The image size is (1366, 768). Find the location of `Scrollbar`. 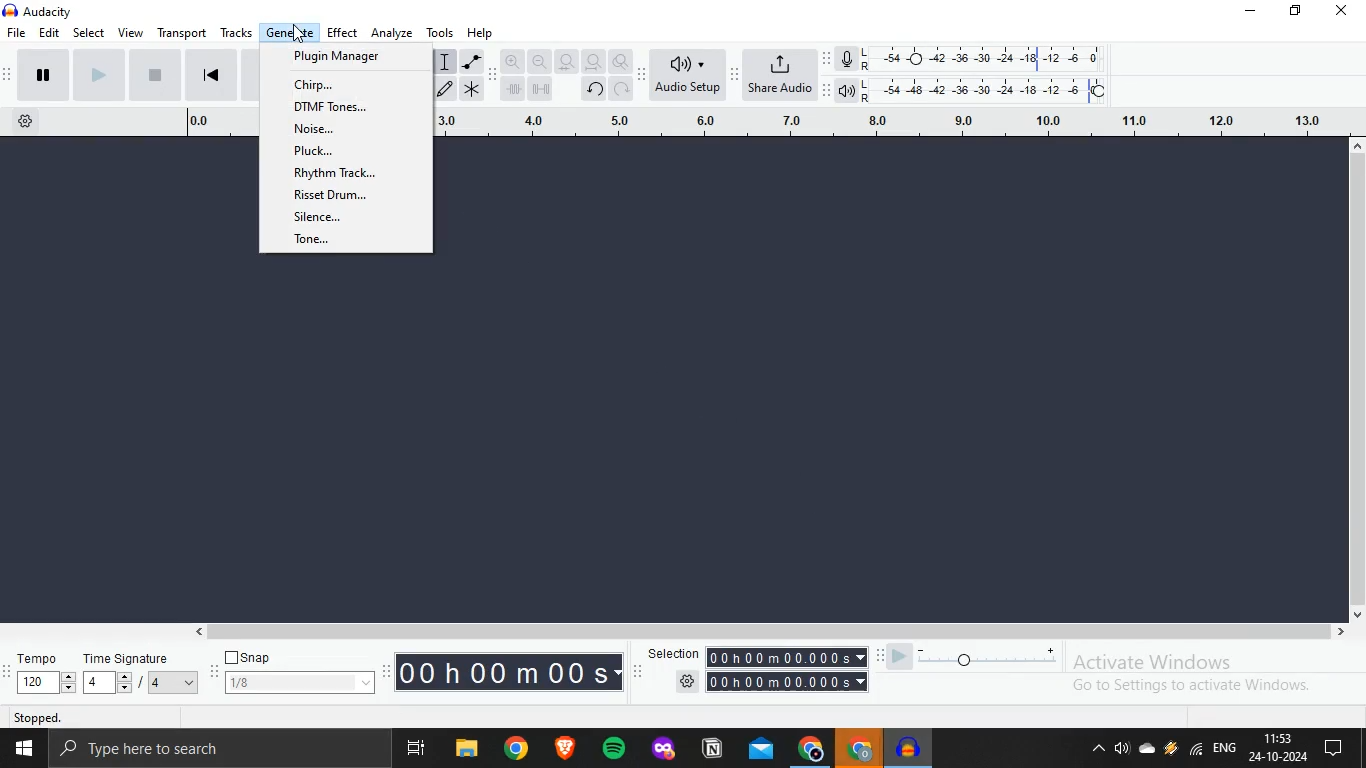

Scrollbar is located at coordinates (771, 633).